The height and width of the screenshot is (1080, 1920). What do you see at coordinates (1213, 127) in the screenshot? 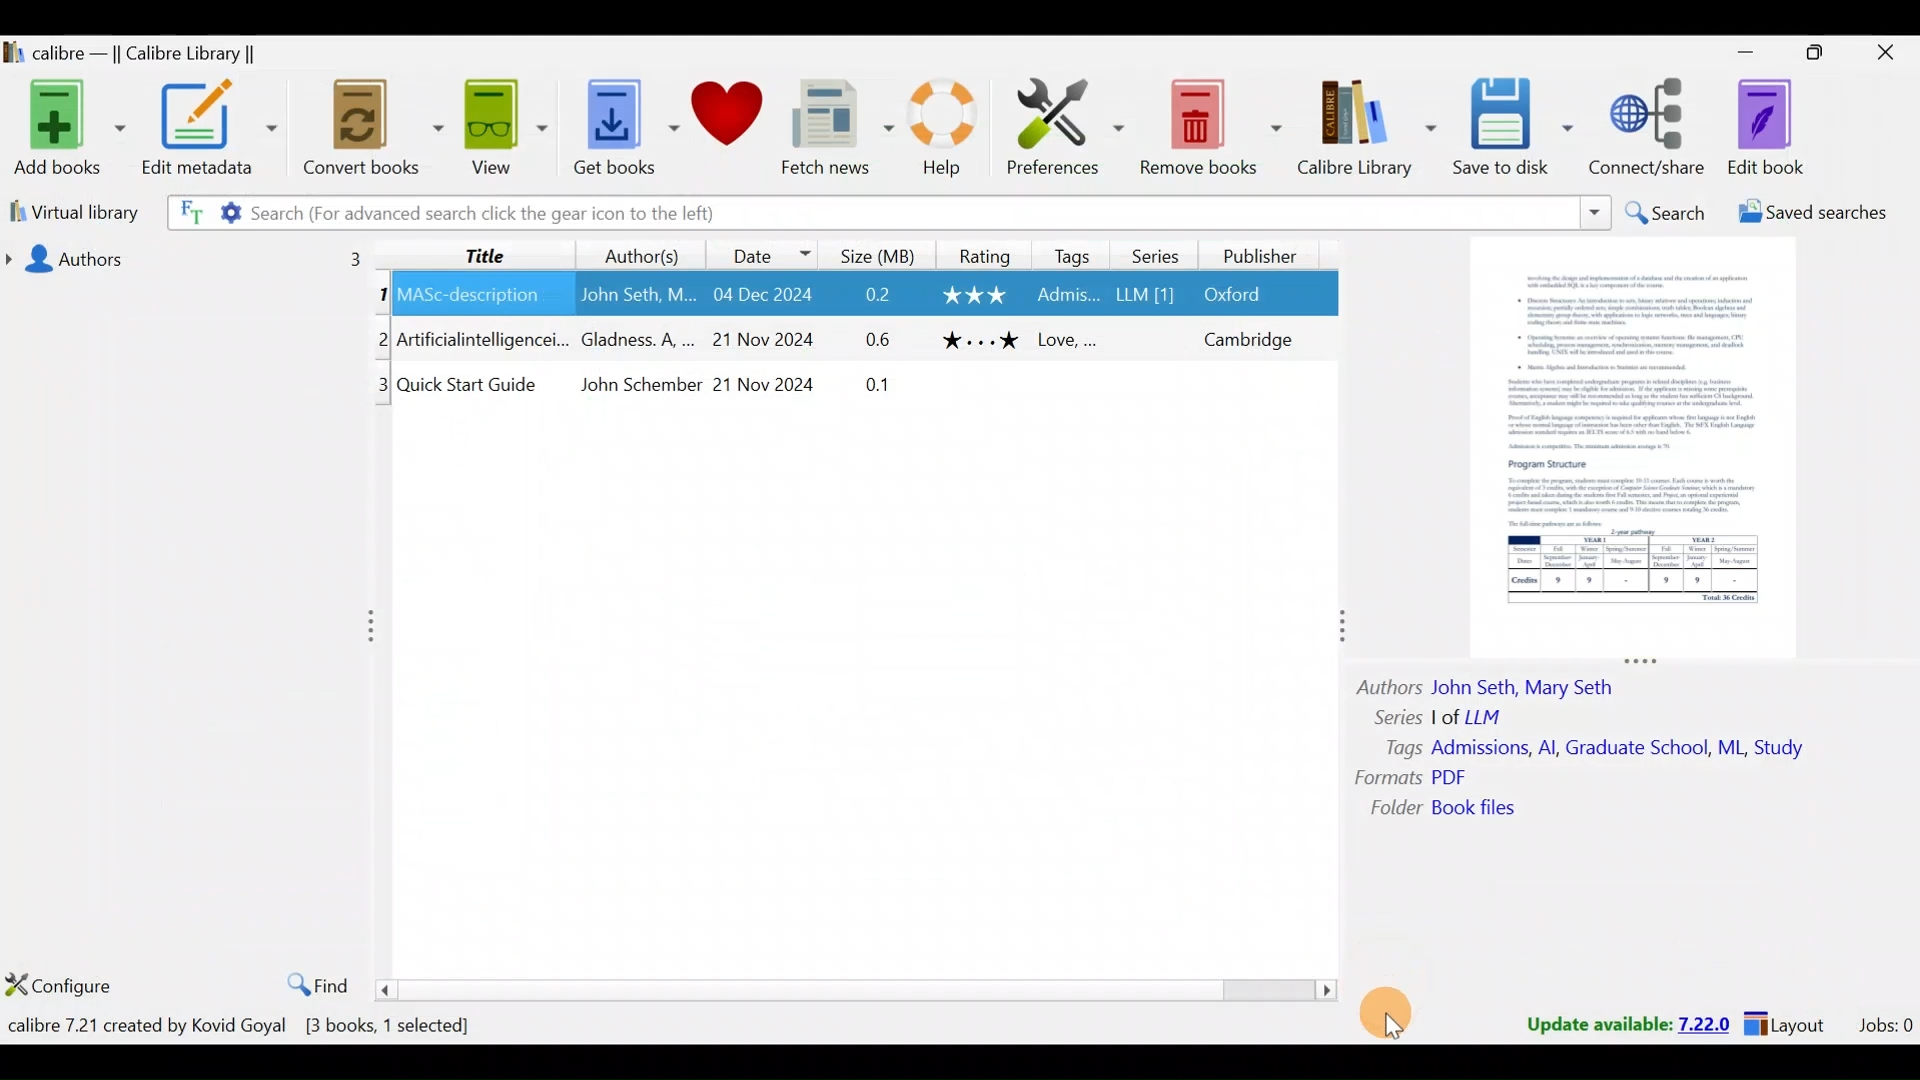
I see `Remove books` at bounding box center [1213, 127].